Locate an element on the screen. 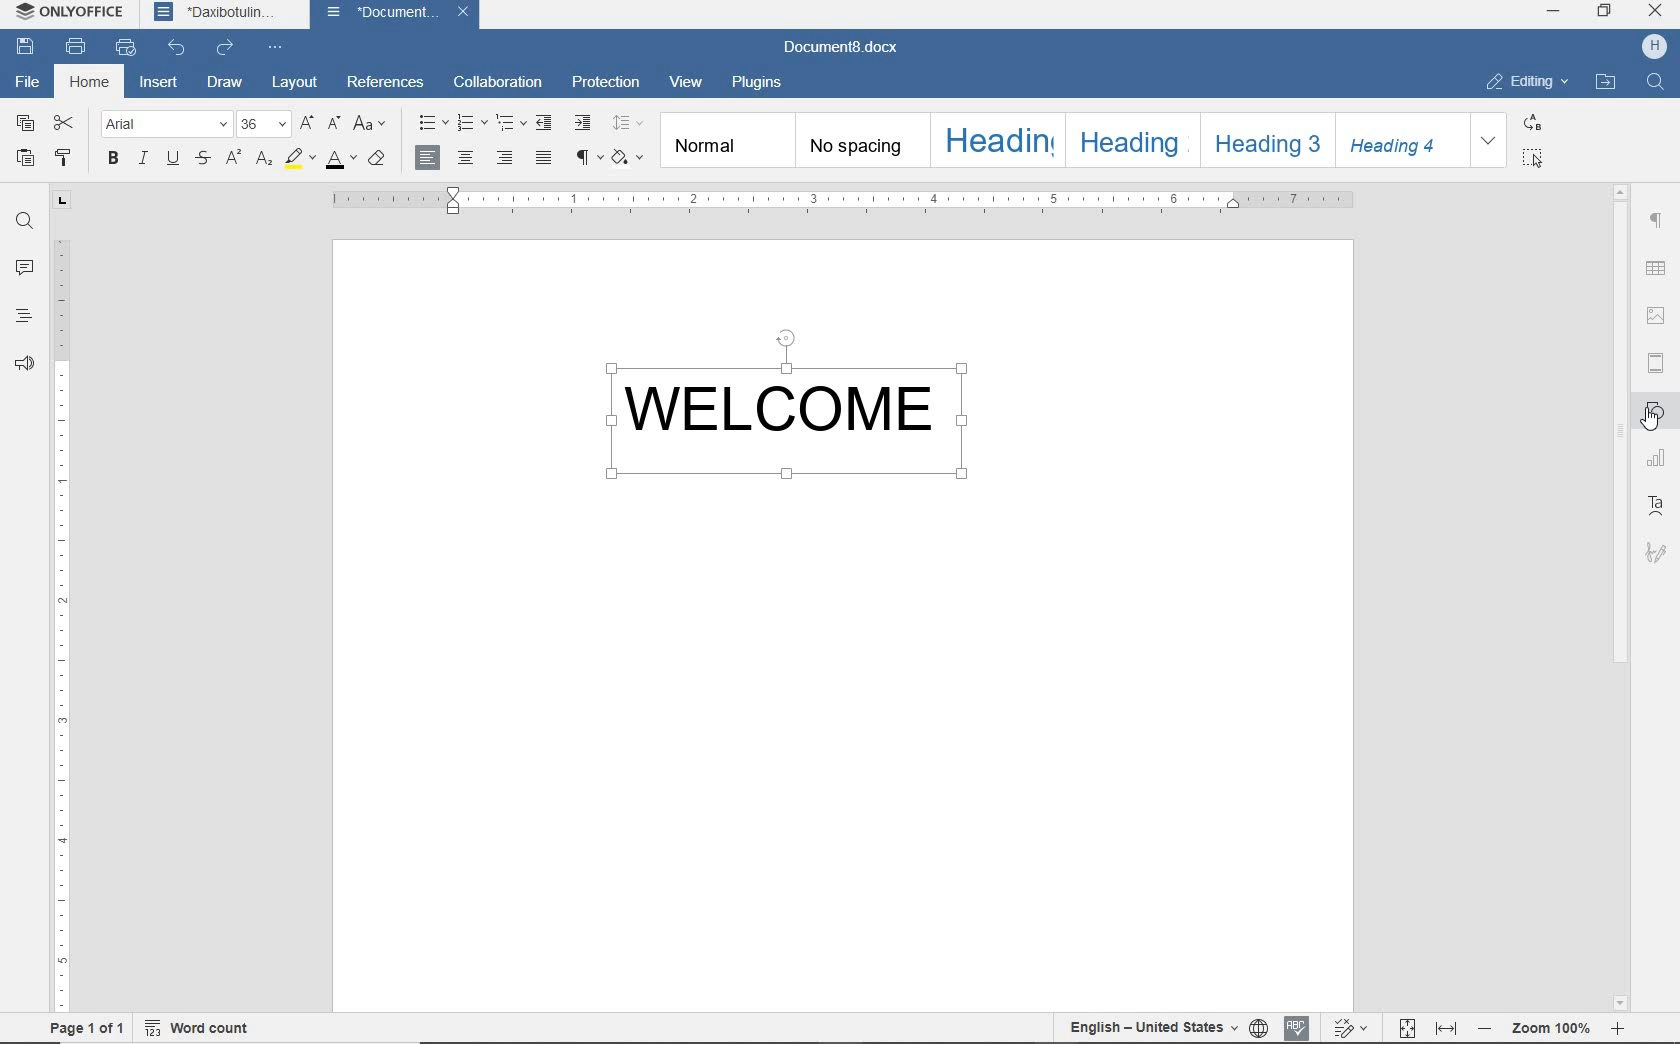  FIND is located at coordinates (1654, 84).